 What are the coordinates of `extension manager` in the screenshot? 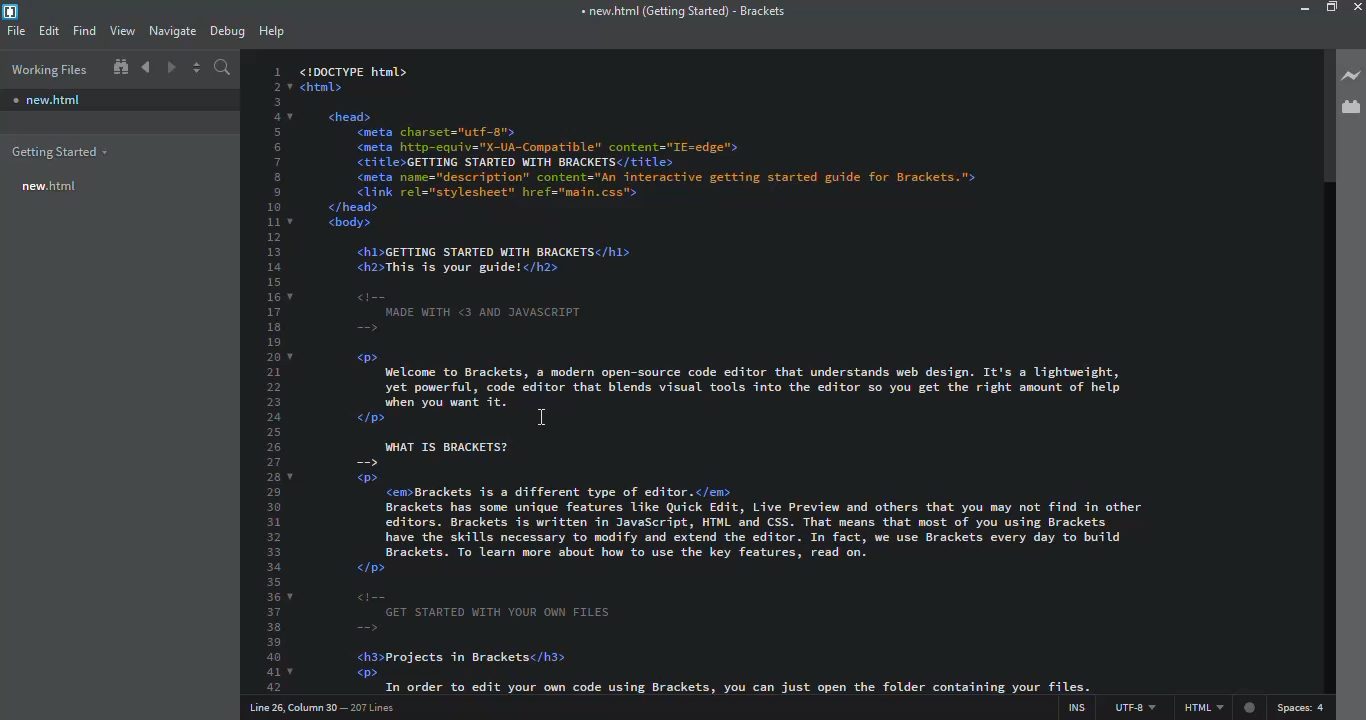 It's located at (1351, 108).